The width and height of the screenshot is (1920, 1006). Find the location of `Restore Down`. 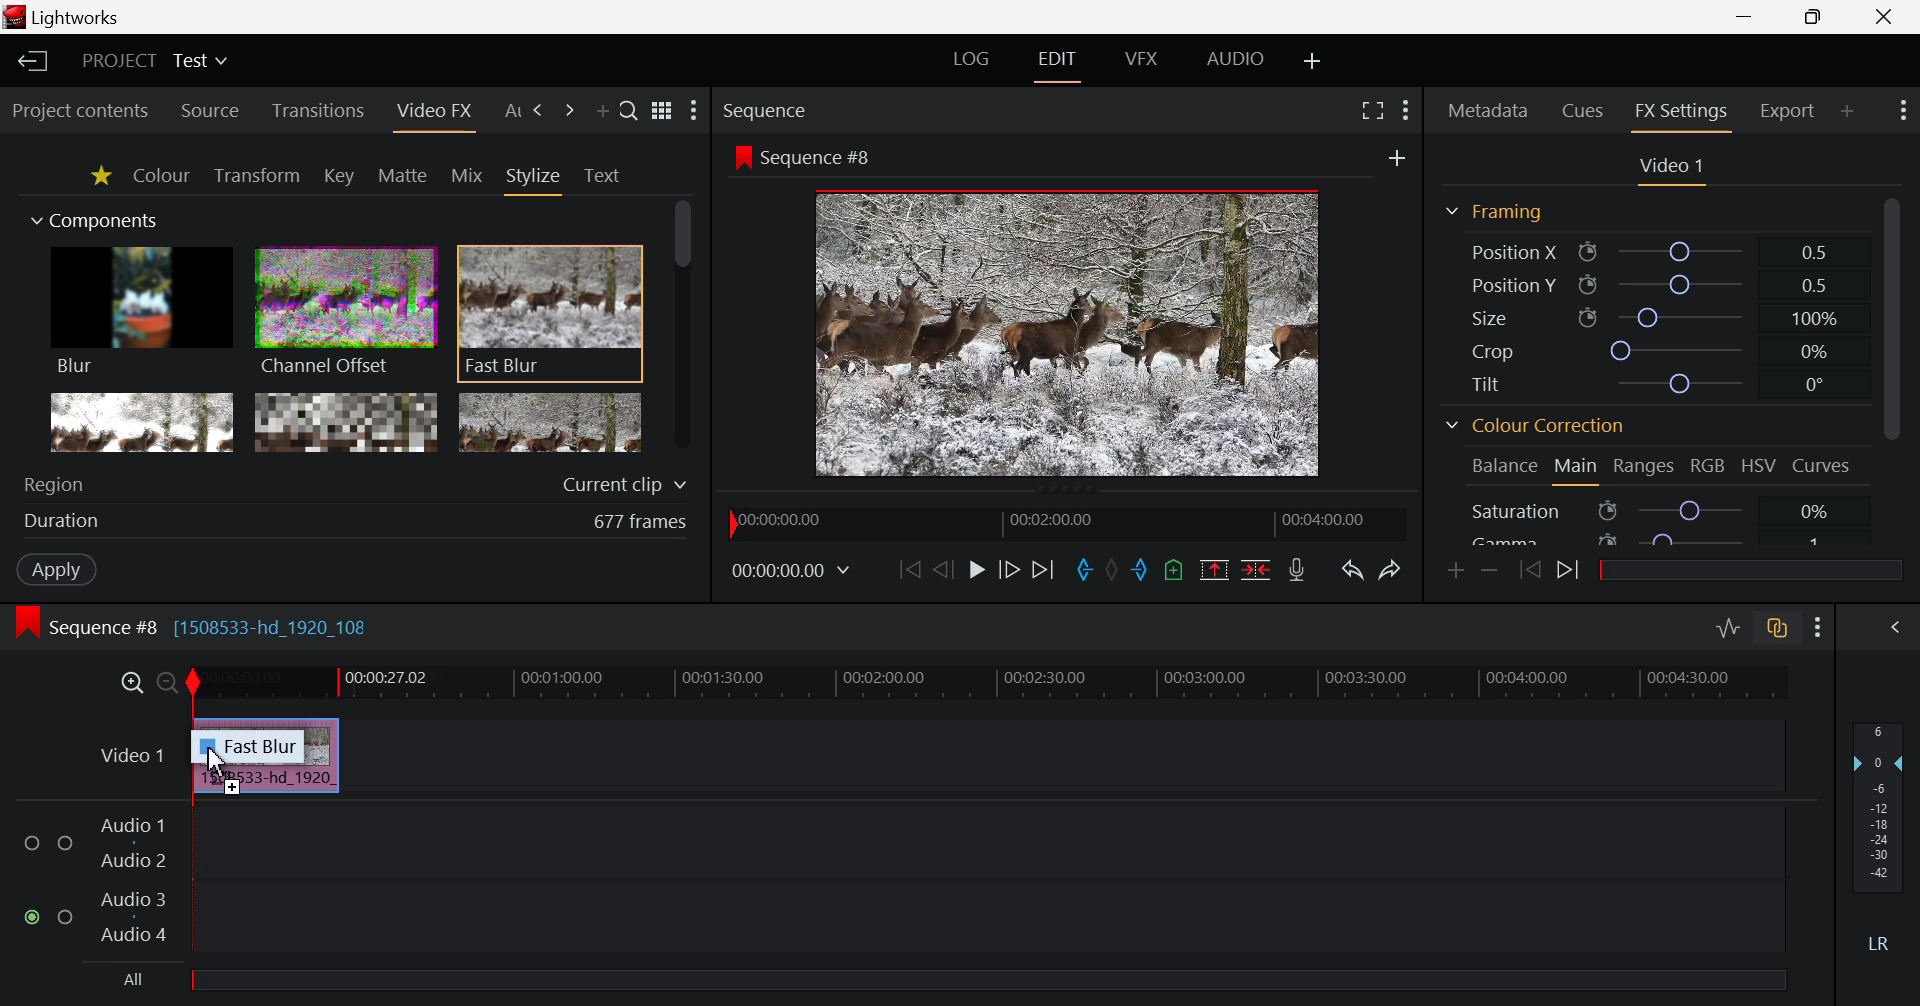

Restore Down is located at coordinates (1751, 16).